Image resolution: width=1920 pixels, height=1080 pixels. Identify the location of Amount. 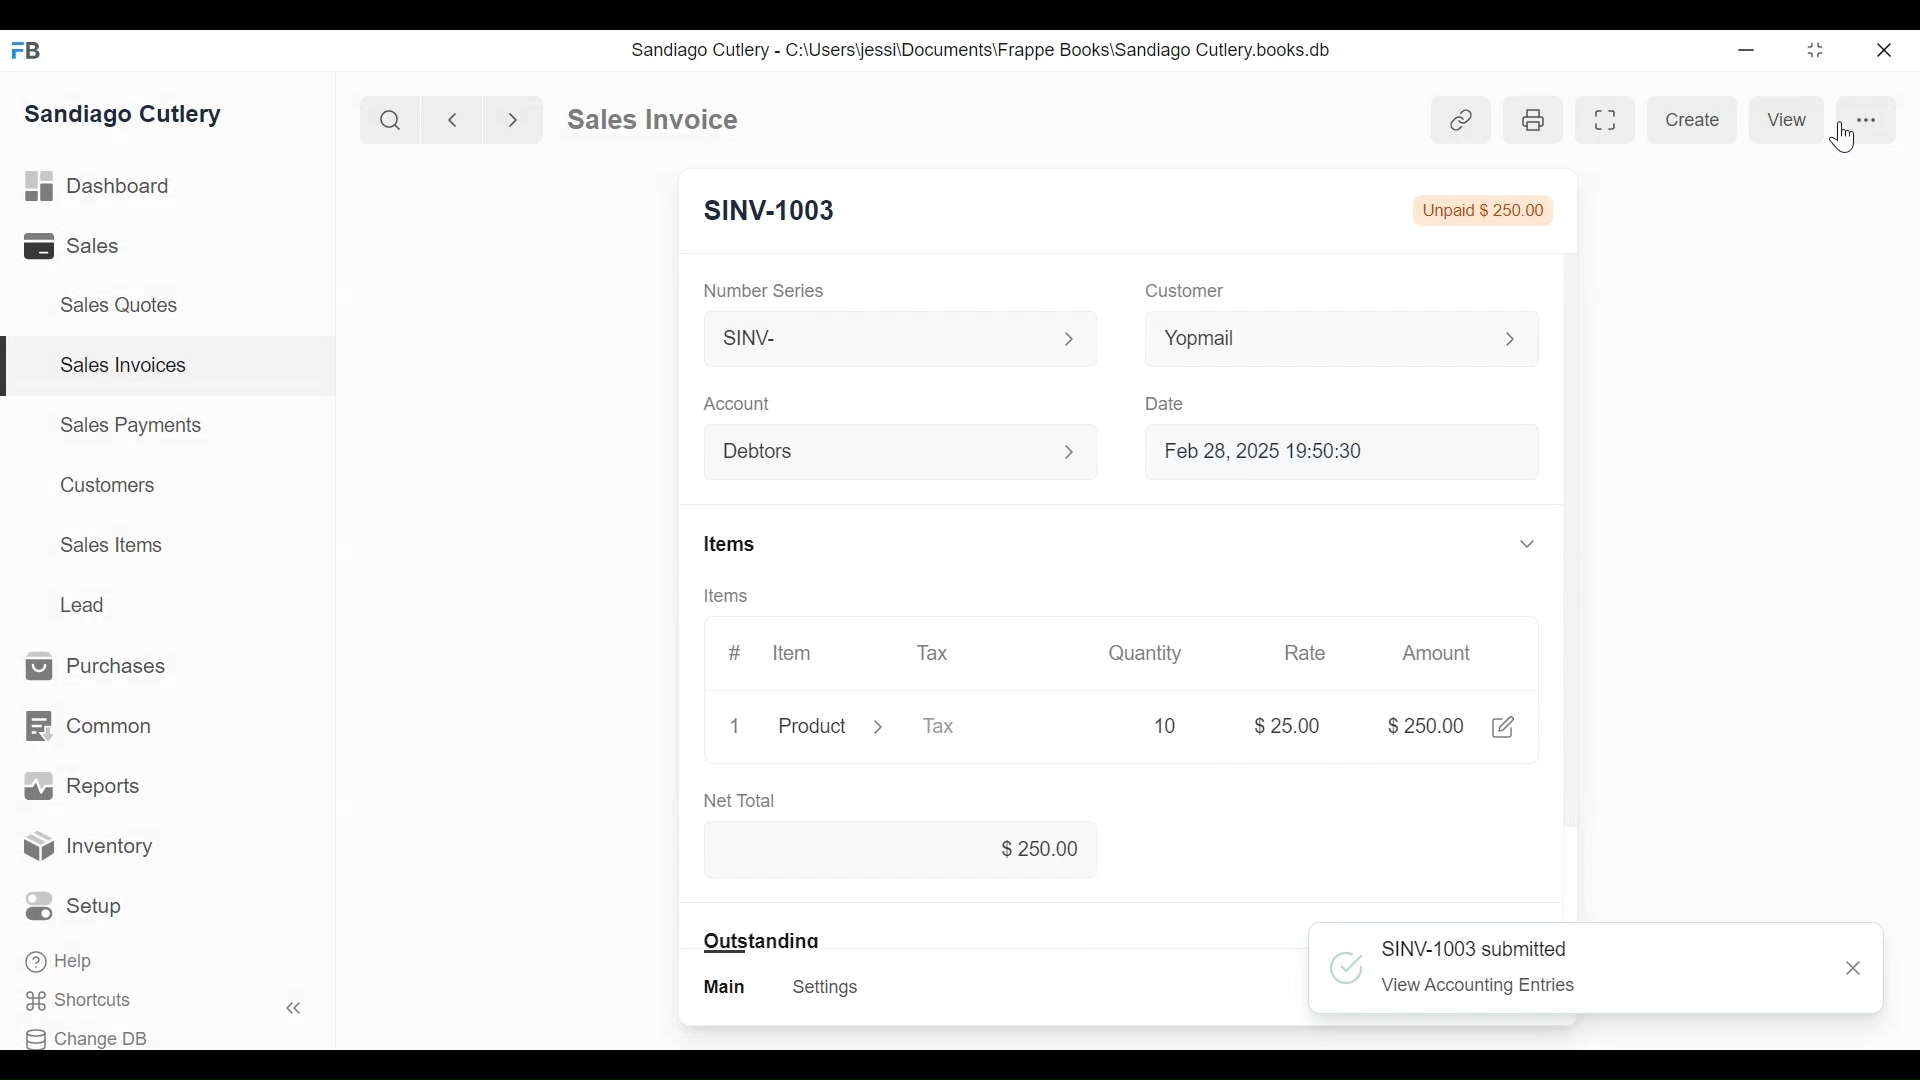
(1437, 654).